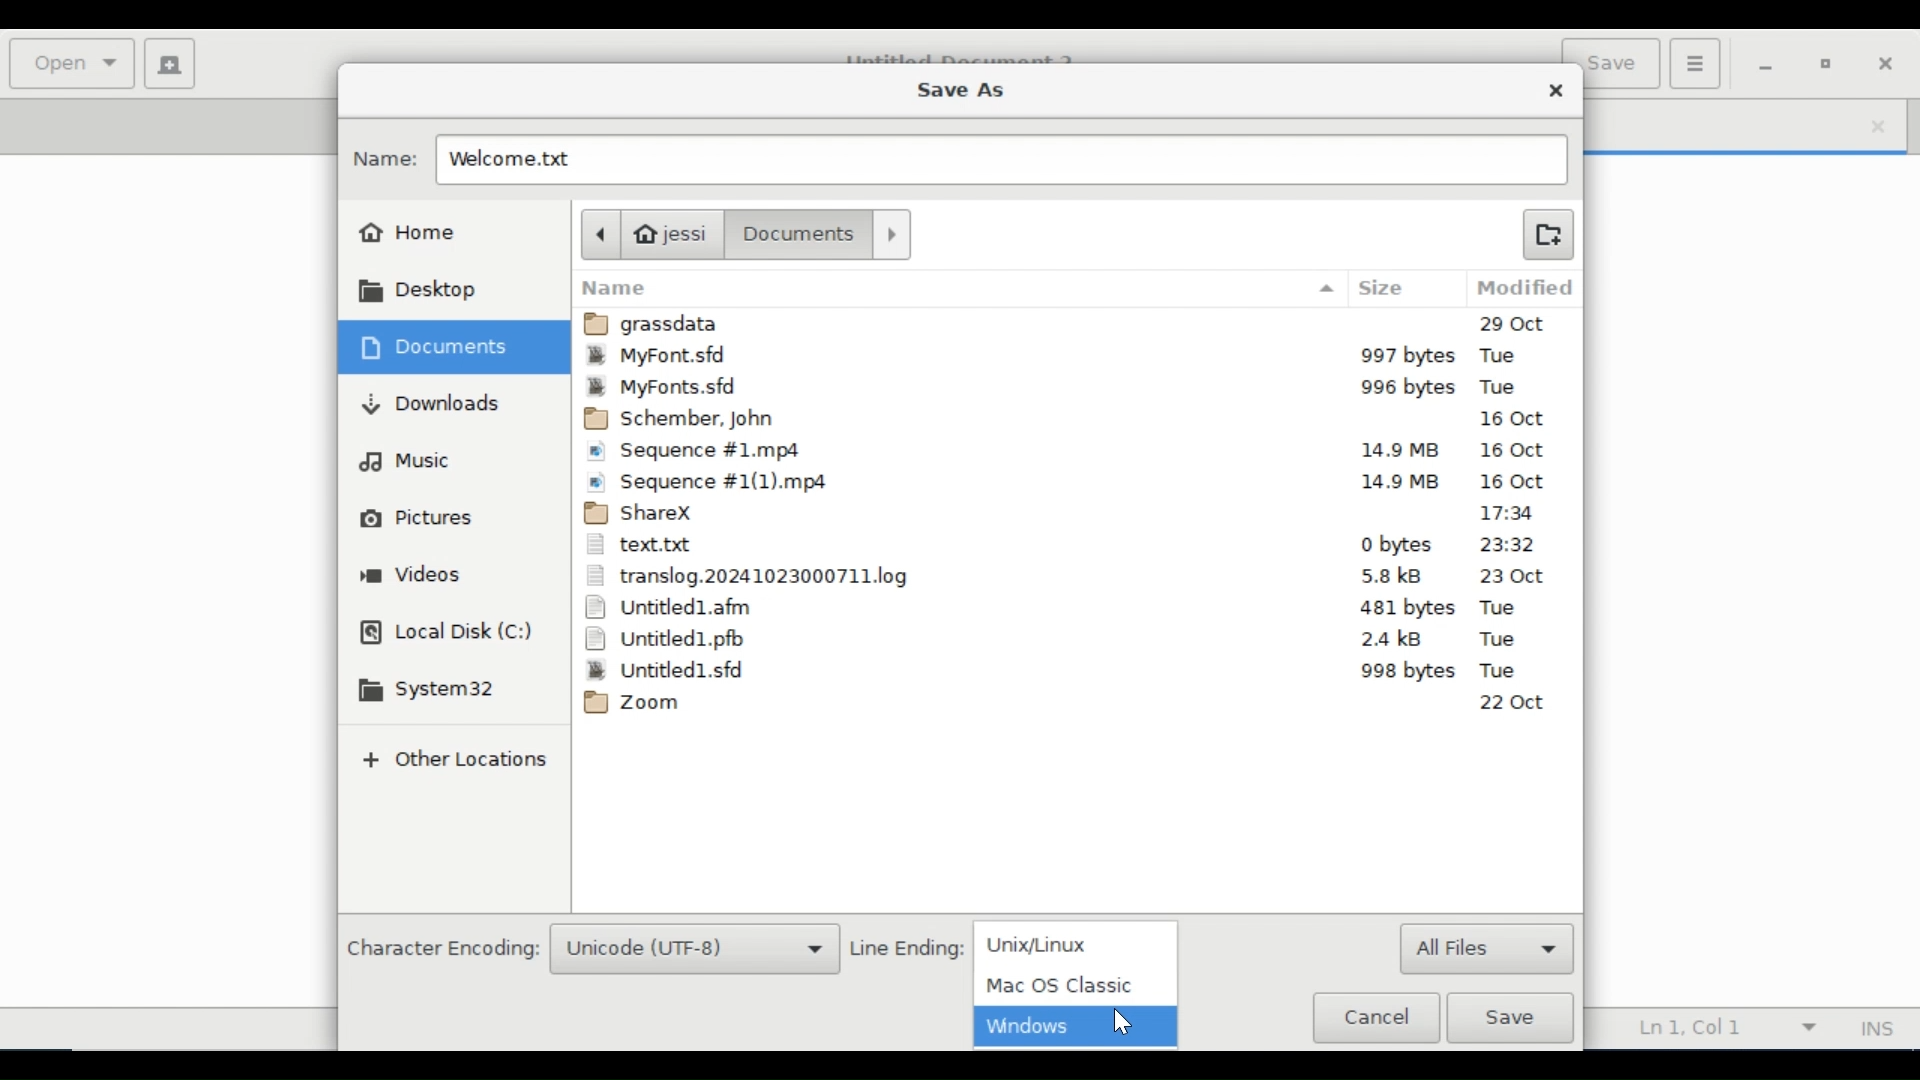 The height and width of the screenshot is (1080, 1920). Describe the element at coordinates (442, 945) in the screenshot. I see `Character Encoding` at that location.